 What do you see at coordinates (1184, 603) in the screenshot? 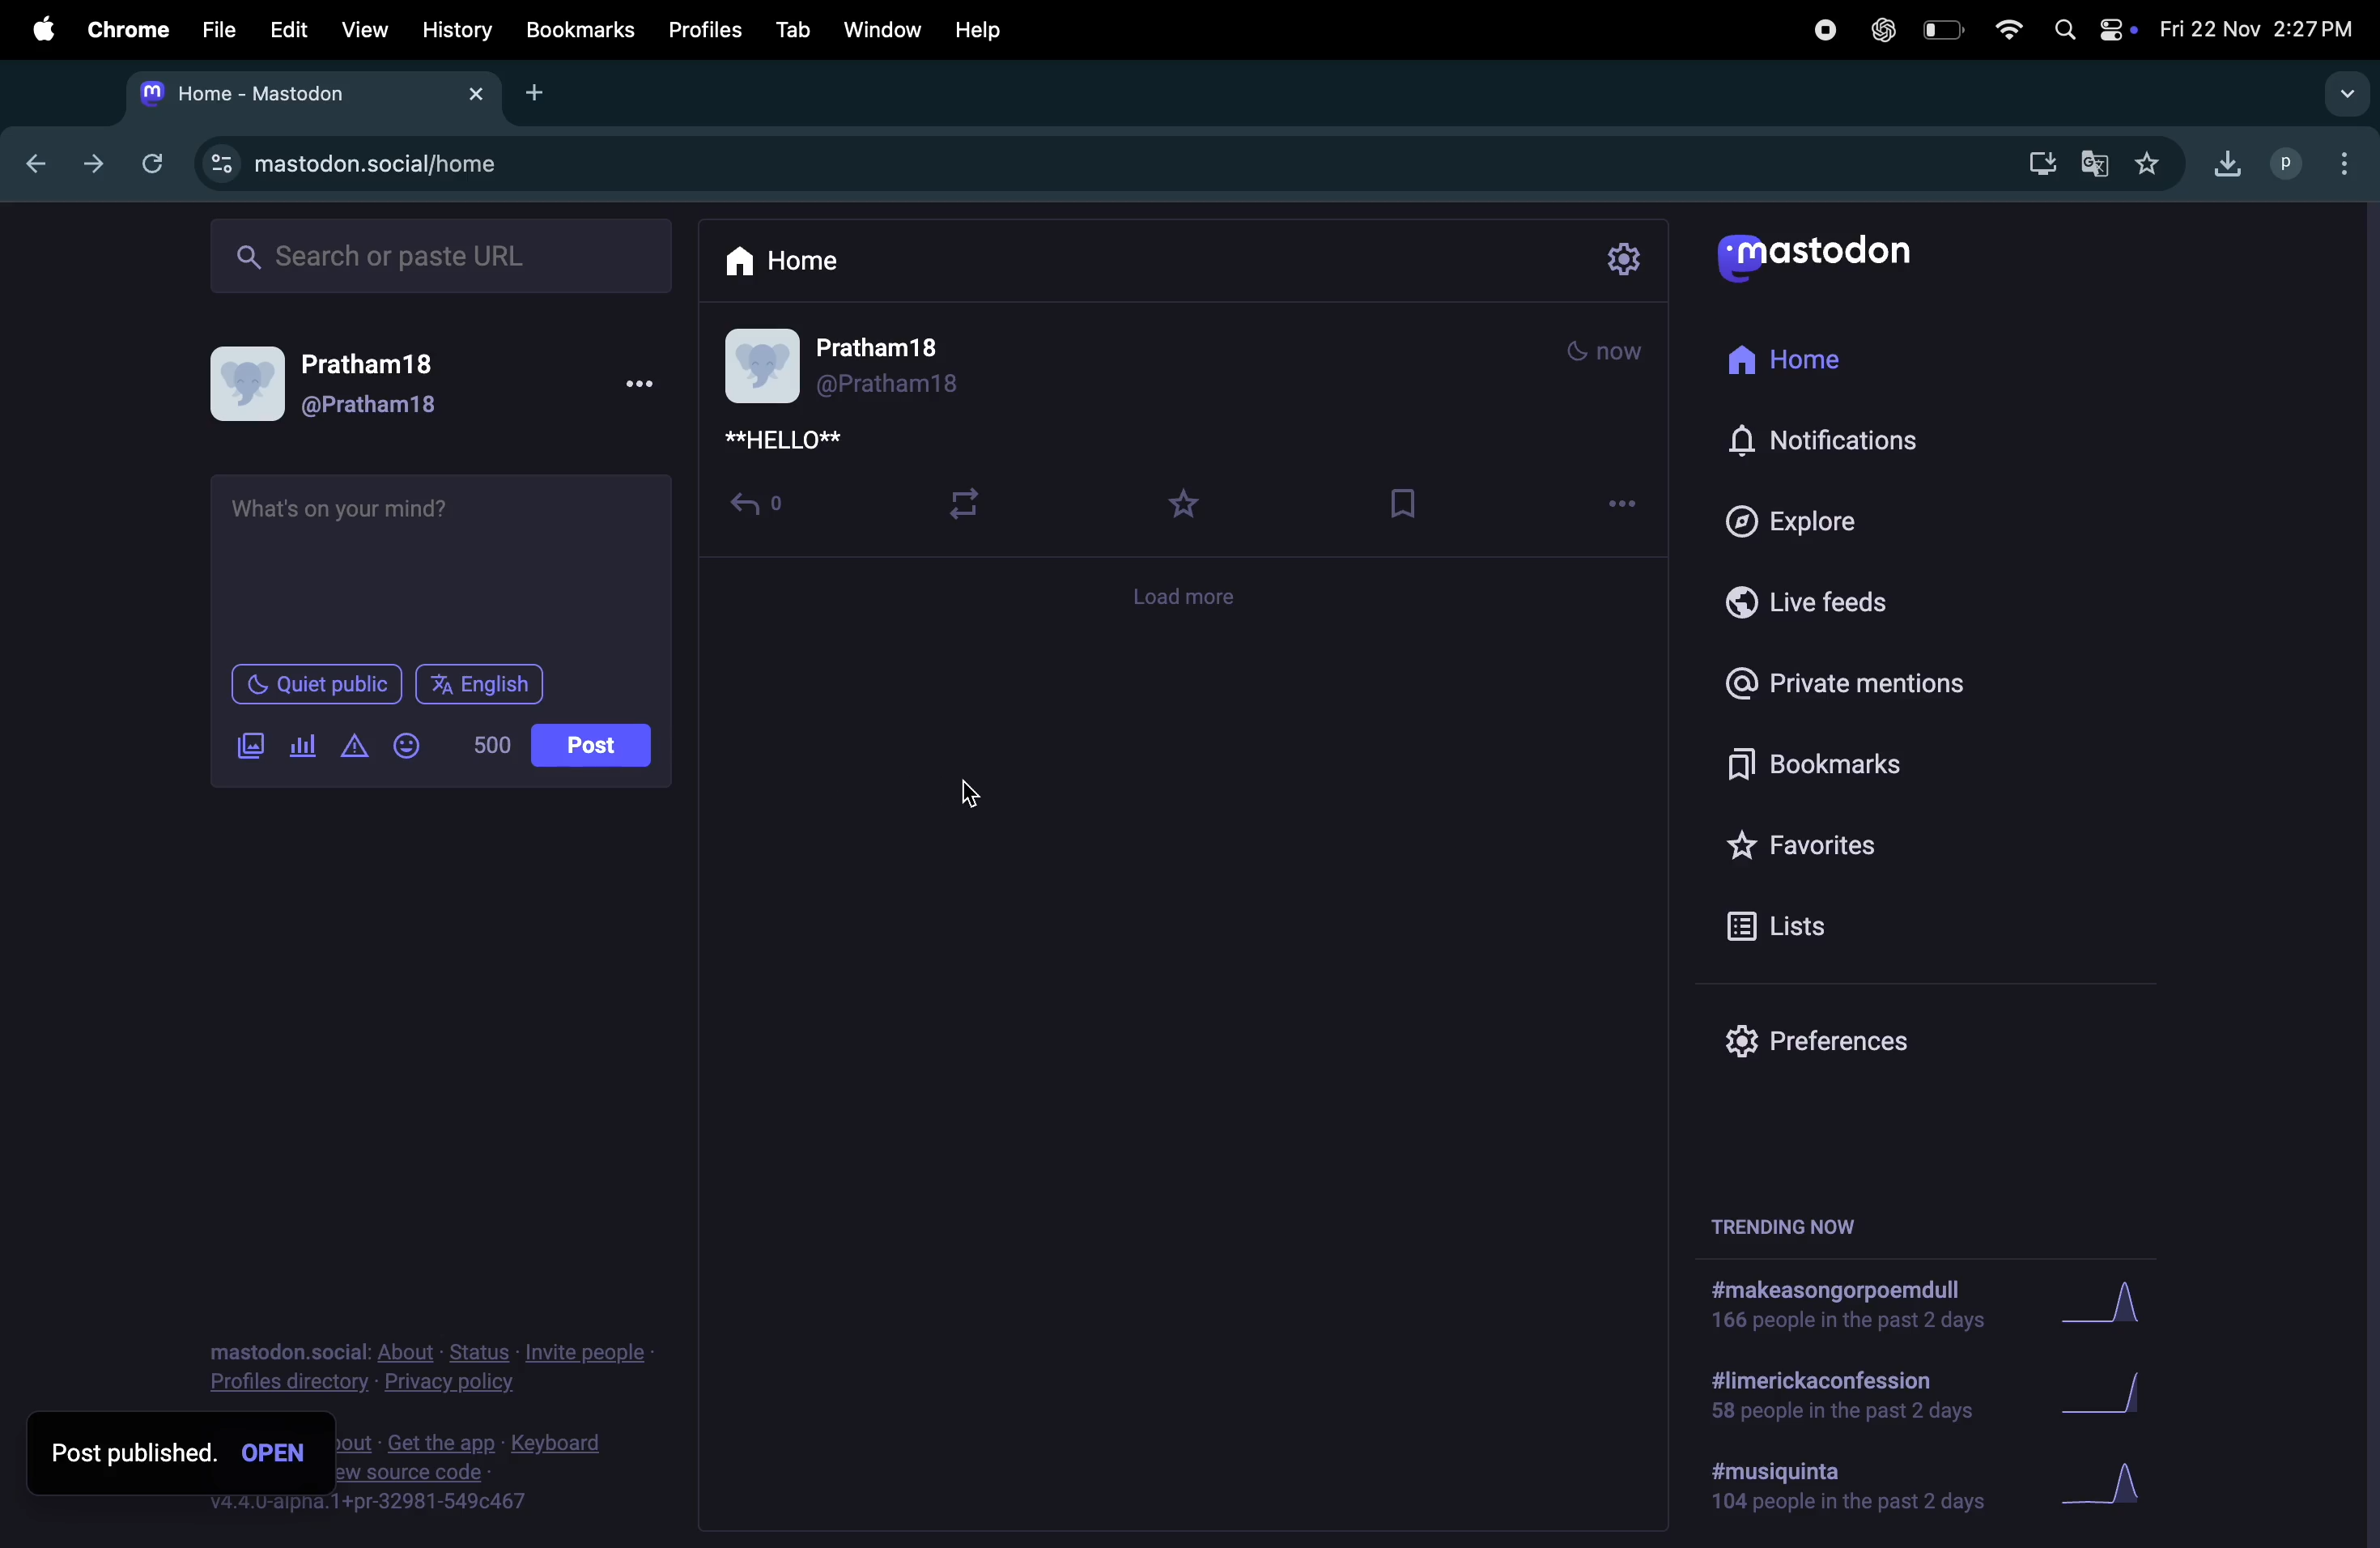
I see `load more` at bounding box center [1184, 603].